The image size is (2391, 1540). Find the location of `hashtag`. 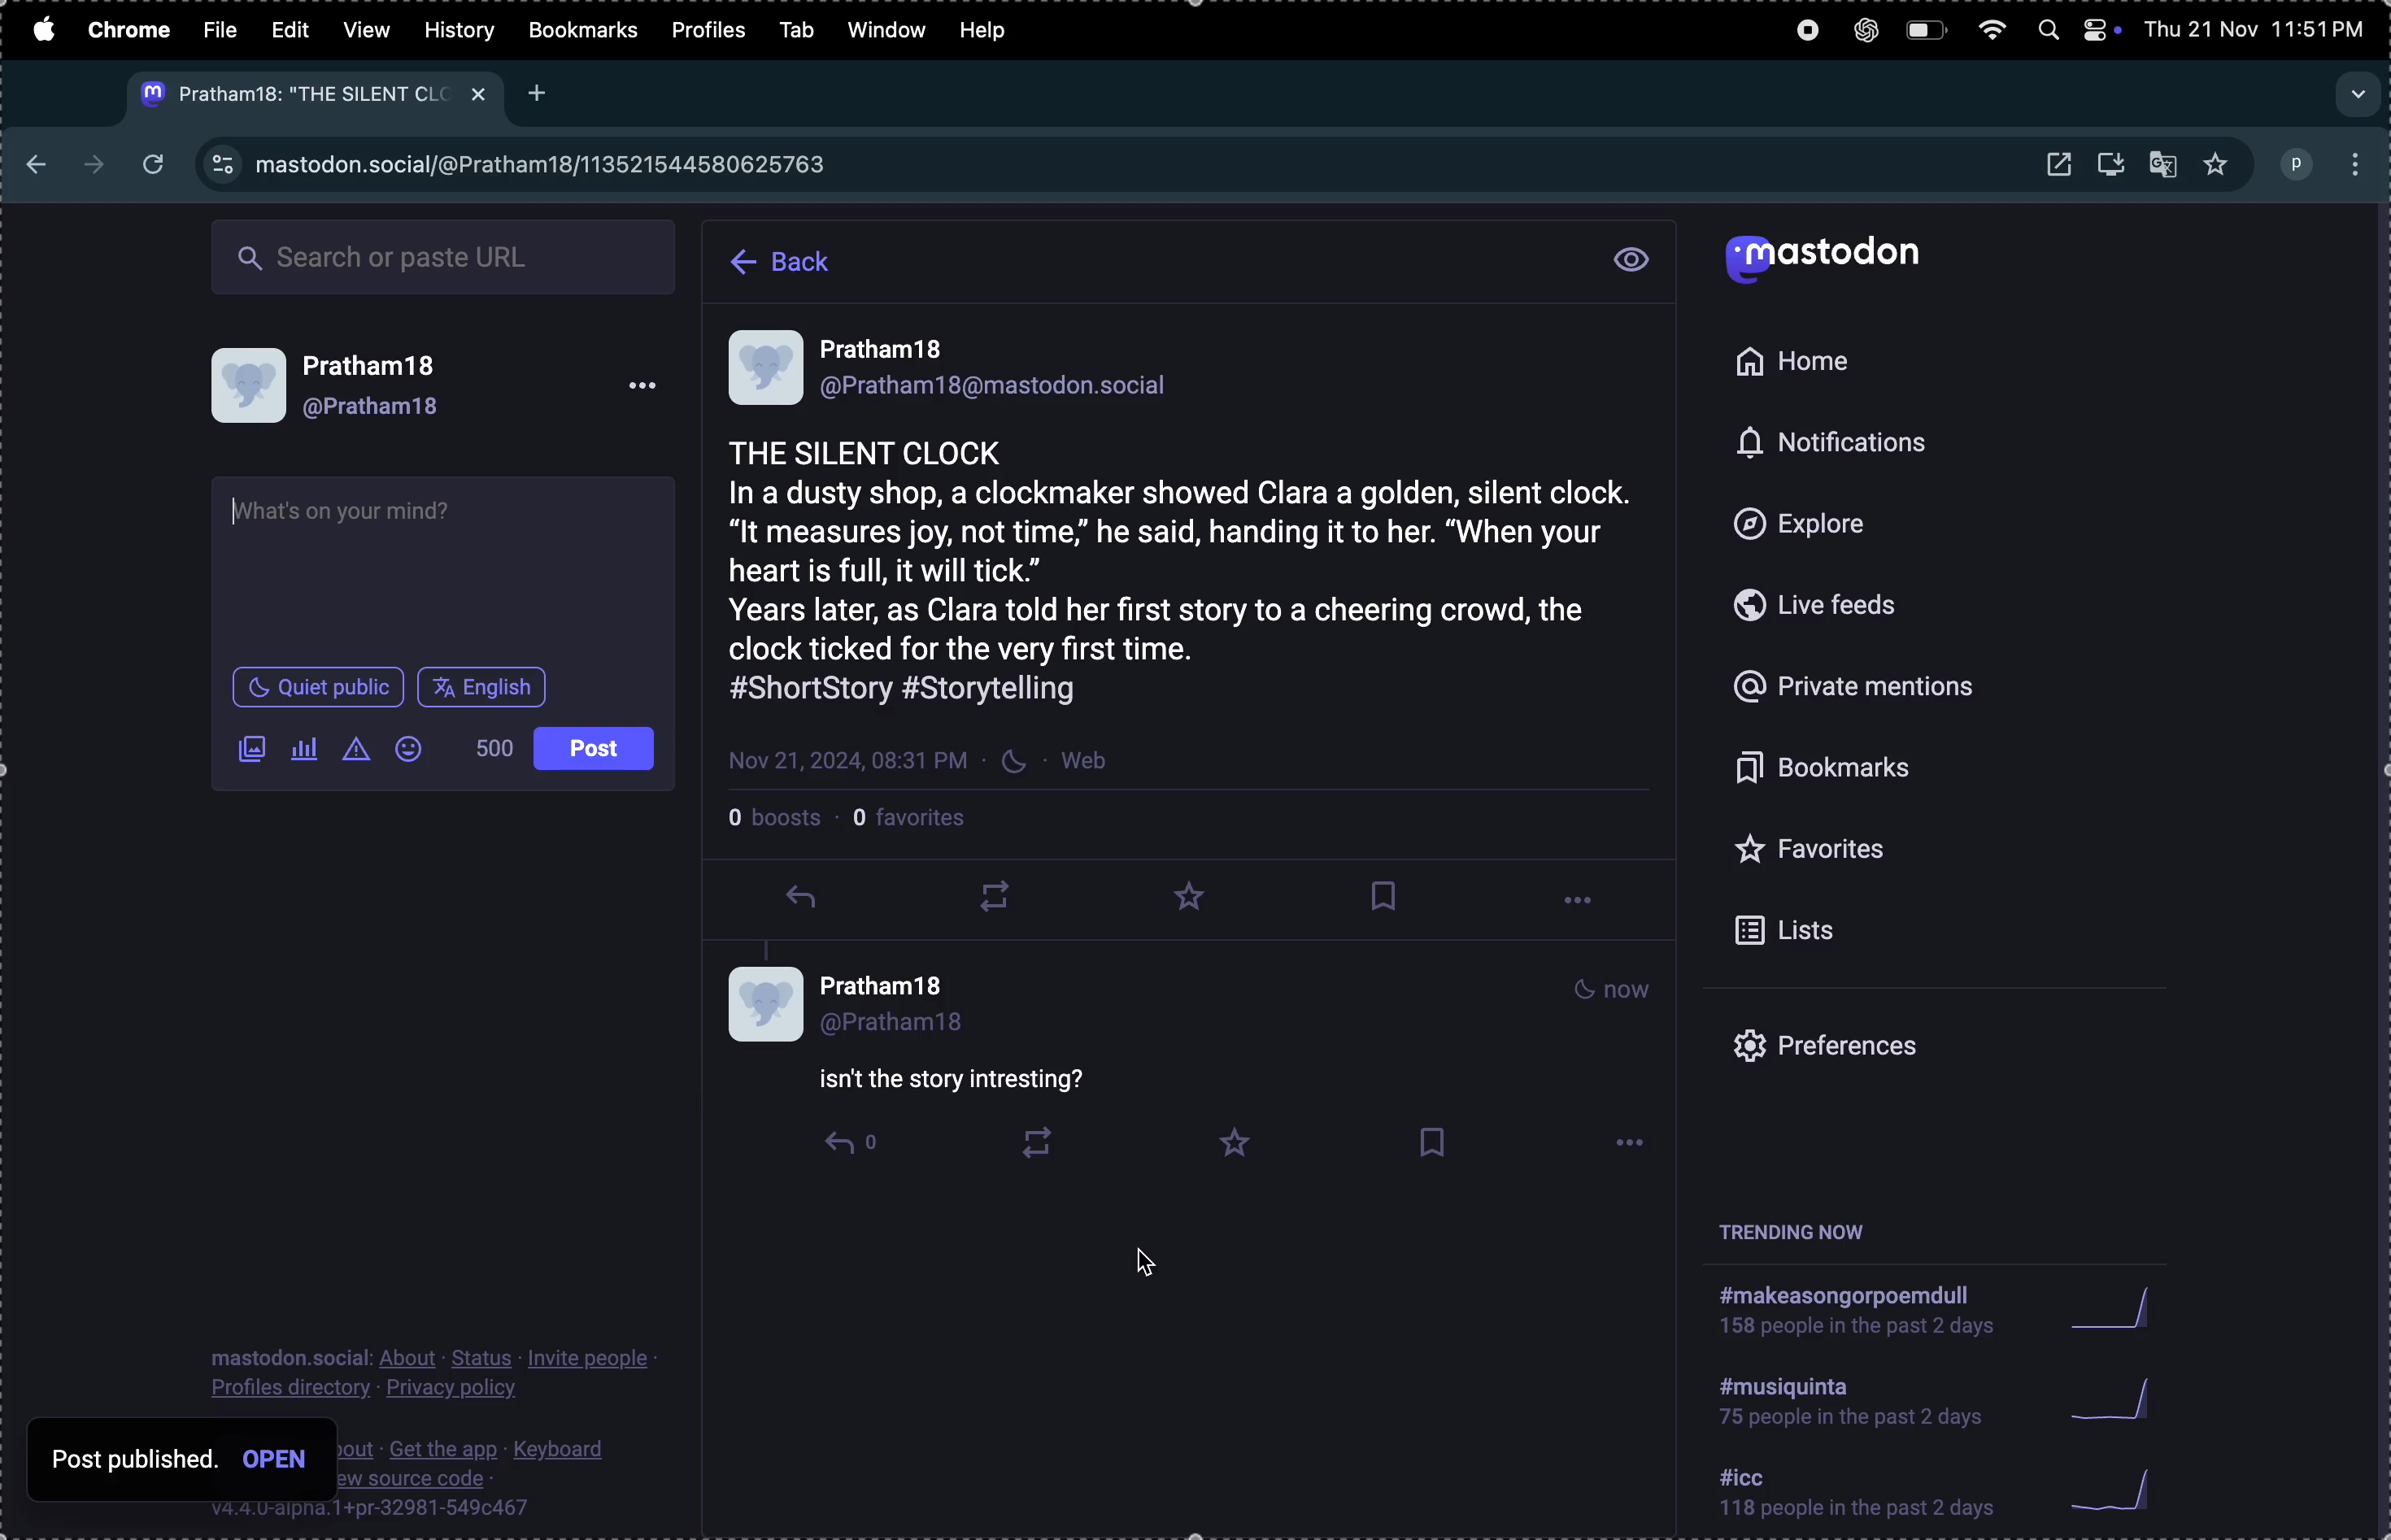

hashtag is located at coordinates (1860, 1399).